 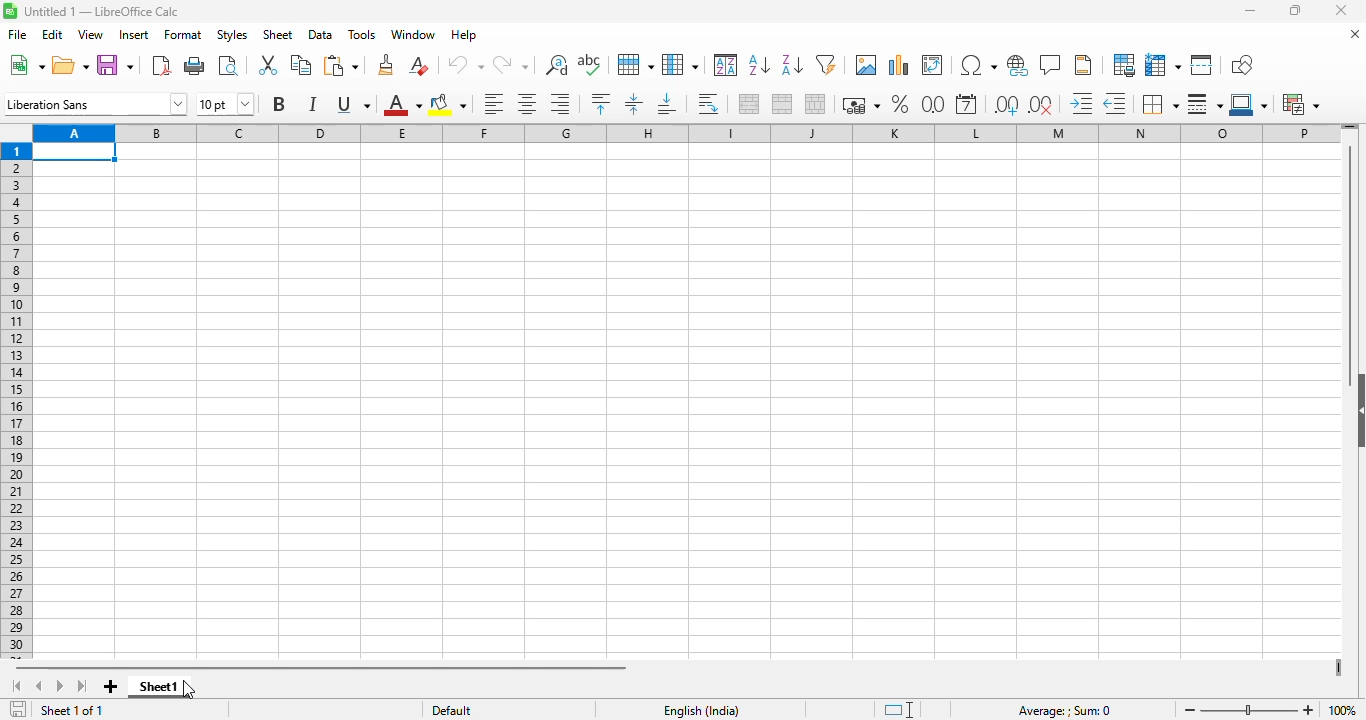 I want to click on new, so click(x=26, y=65).